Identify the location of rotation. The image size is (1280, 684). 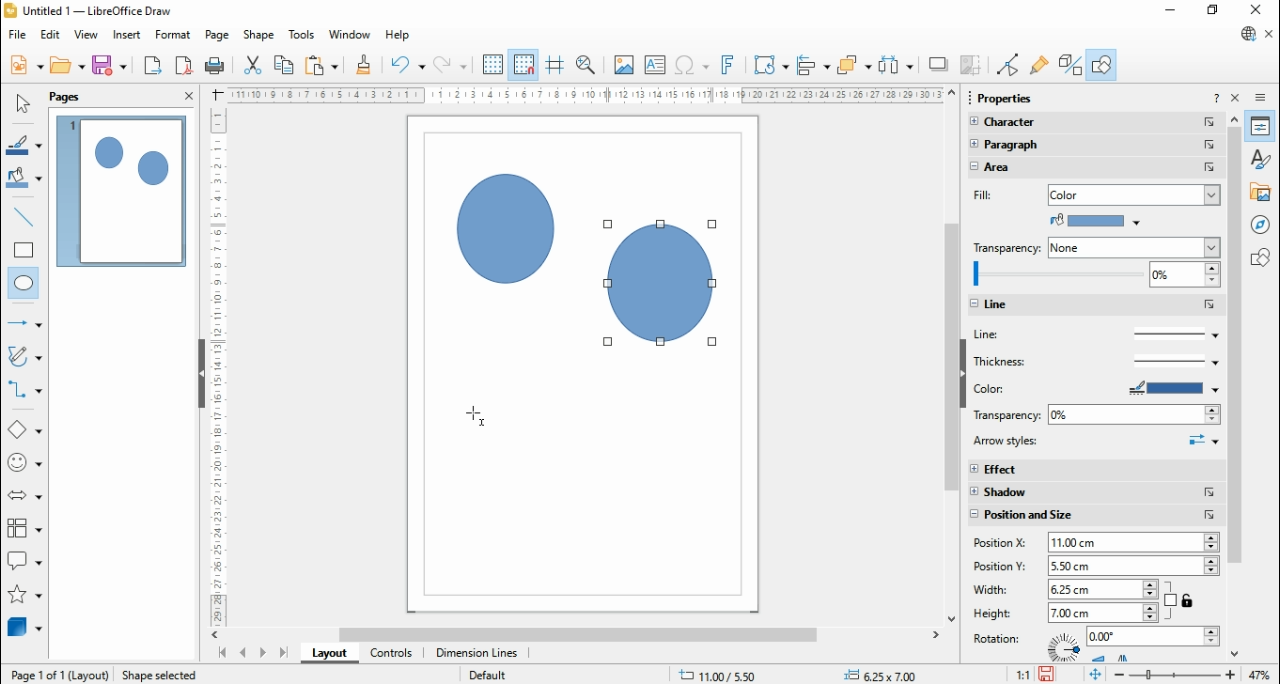
(996, 637).